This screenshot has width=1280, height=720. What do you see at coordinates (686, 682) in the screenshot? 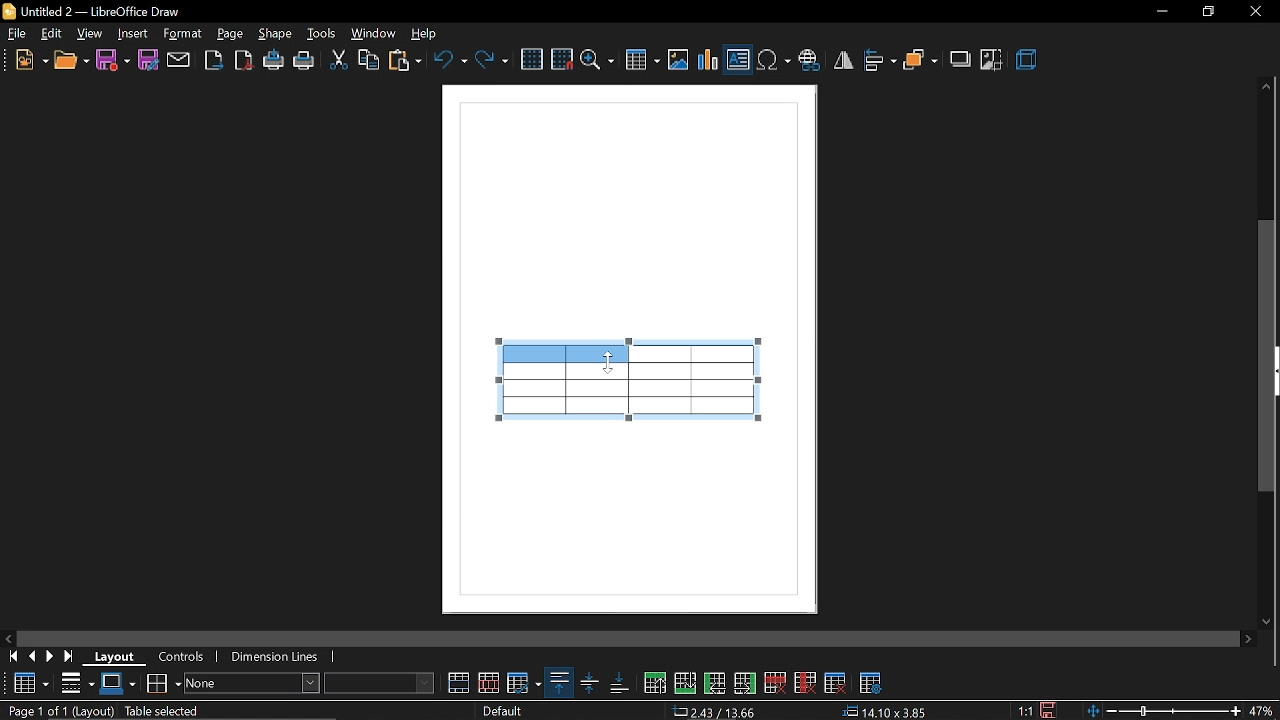
I see `insert row below` at bounding box center [686, 682].